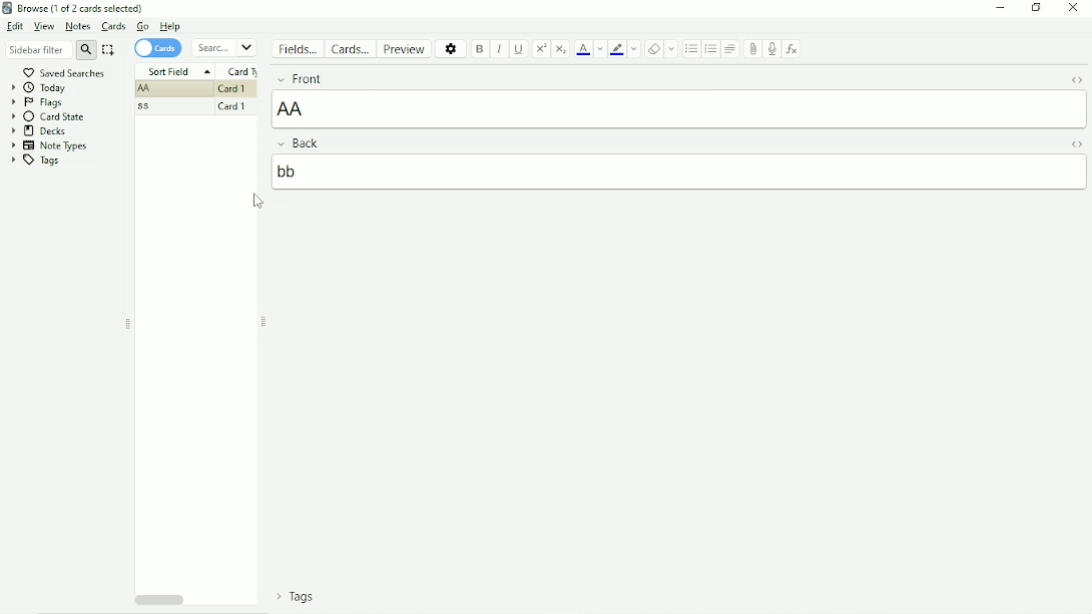  What do you see at coordinates (732, 48) in the screenshot?
I see `Alignment` at bounding box center [732, 48].